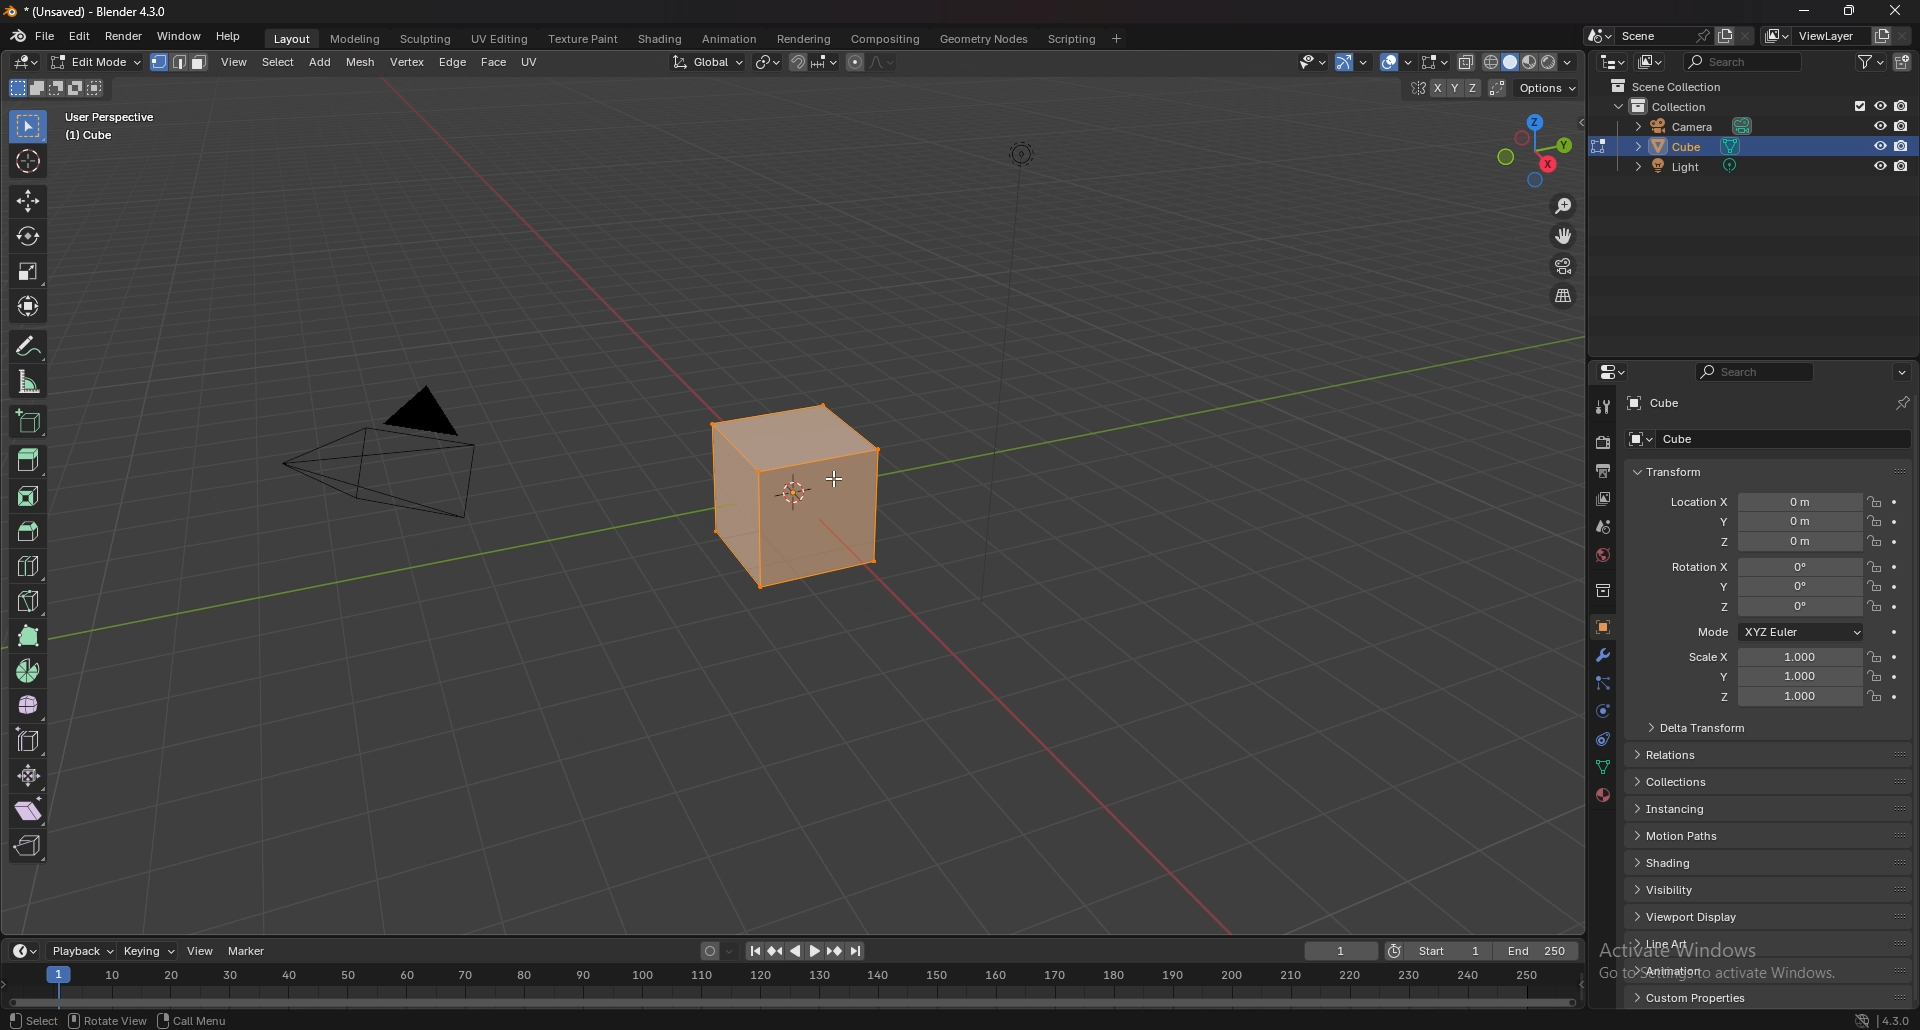 The height and width of the screenshot is (1030, 1920). I want to click on animate property, so click(1896, 587).